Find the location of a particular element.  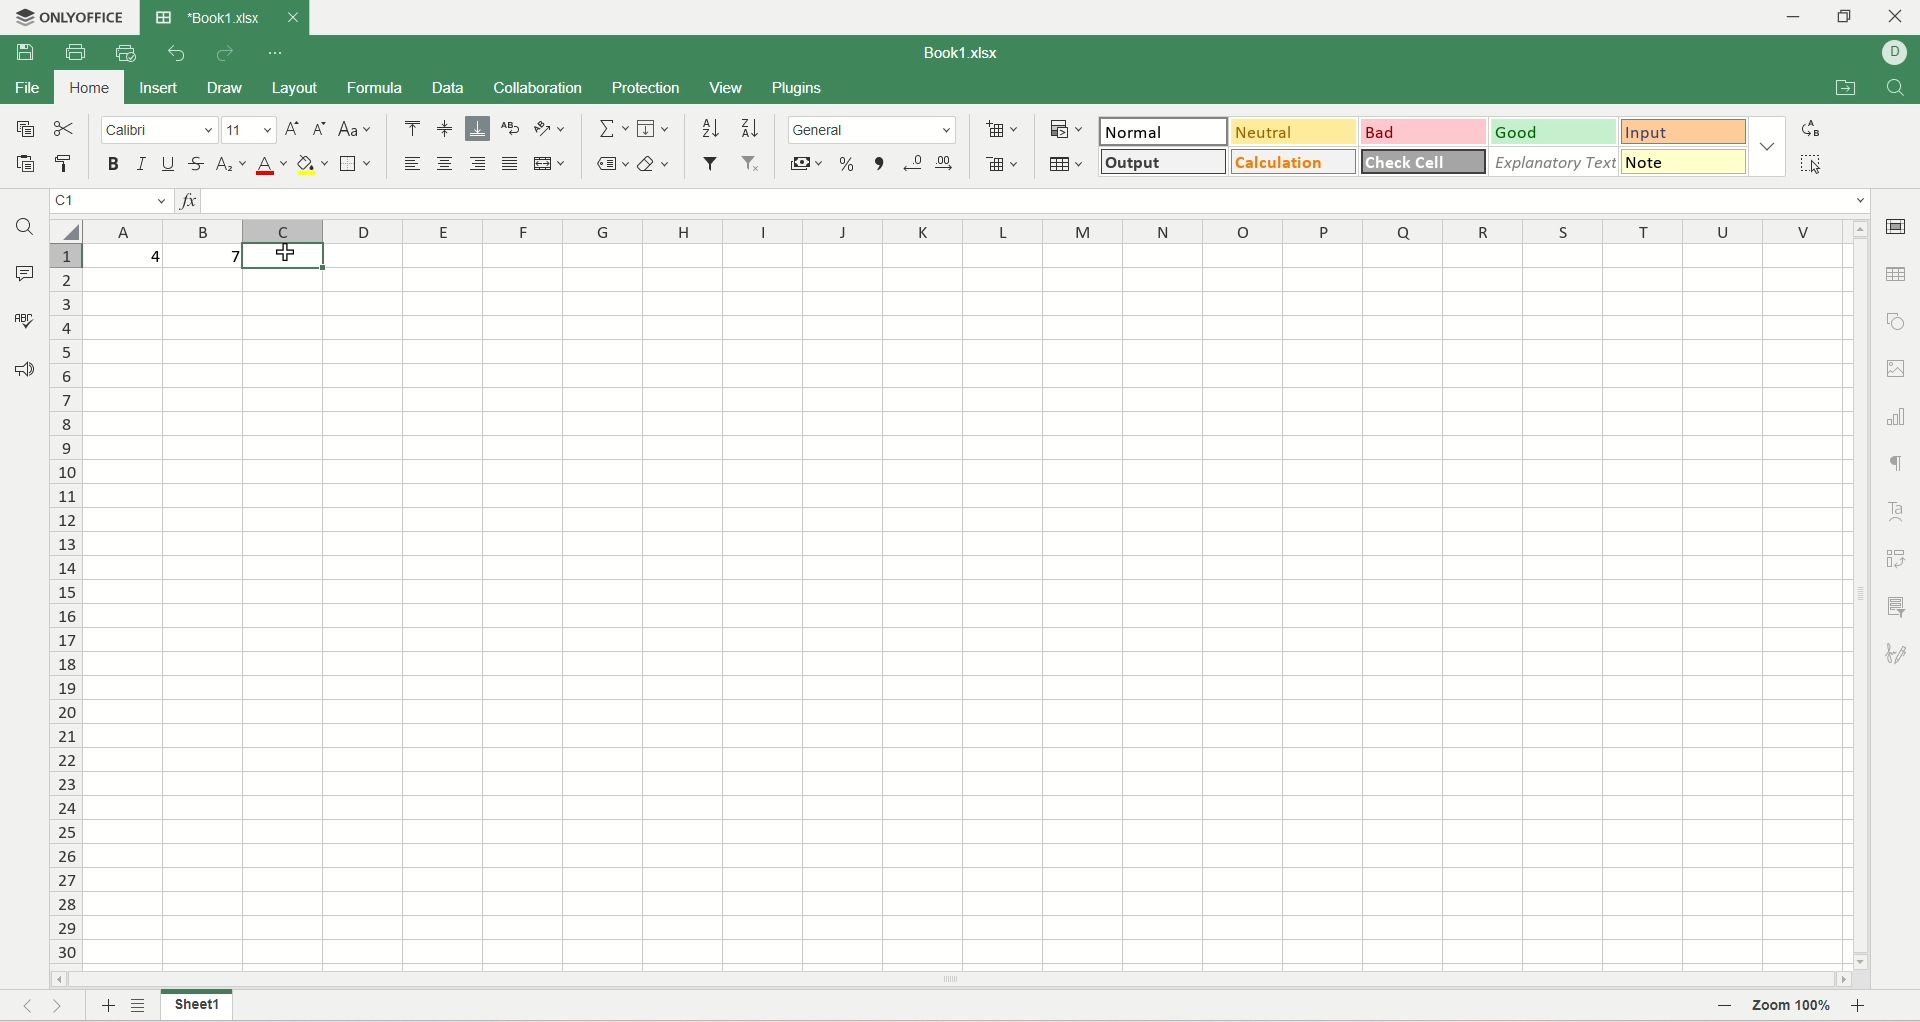

input line is located at coordinates (1038, 202).